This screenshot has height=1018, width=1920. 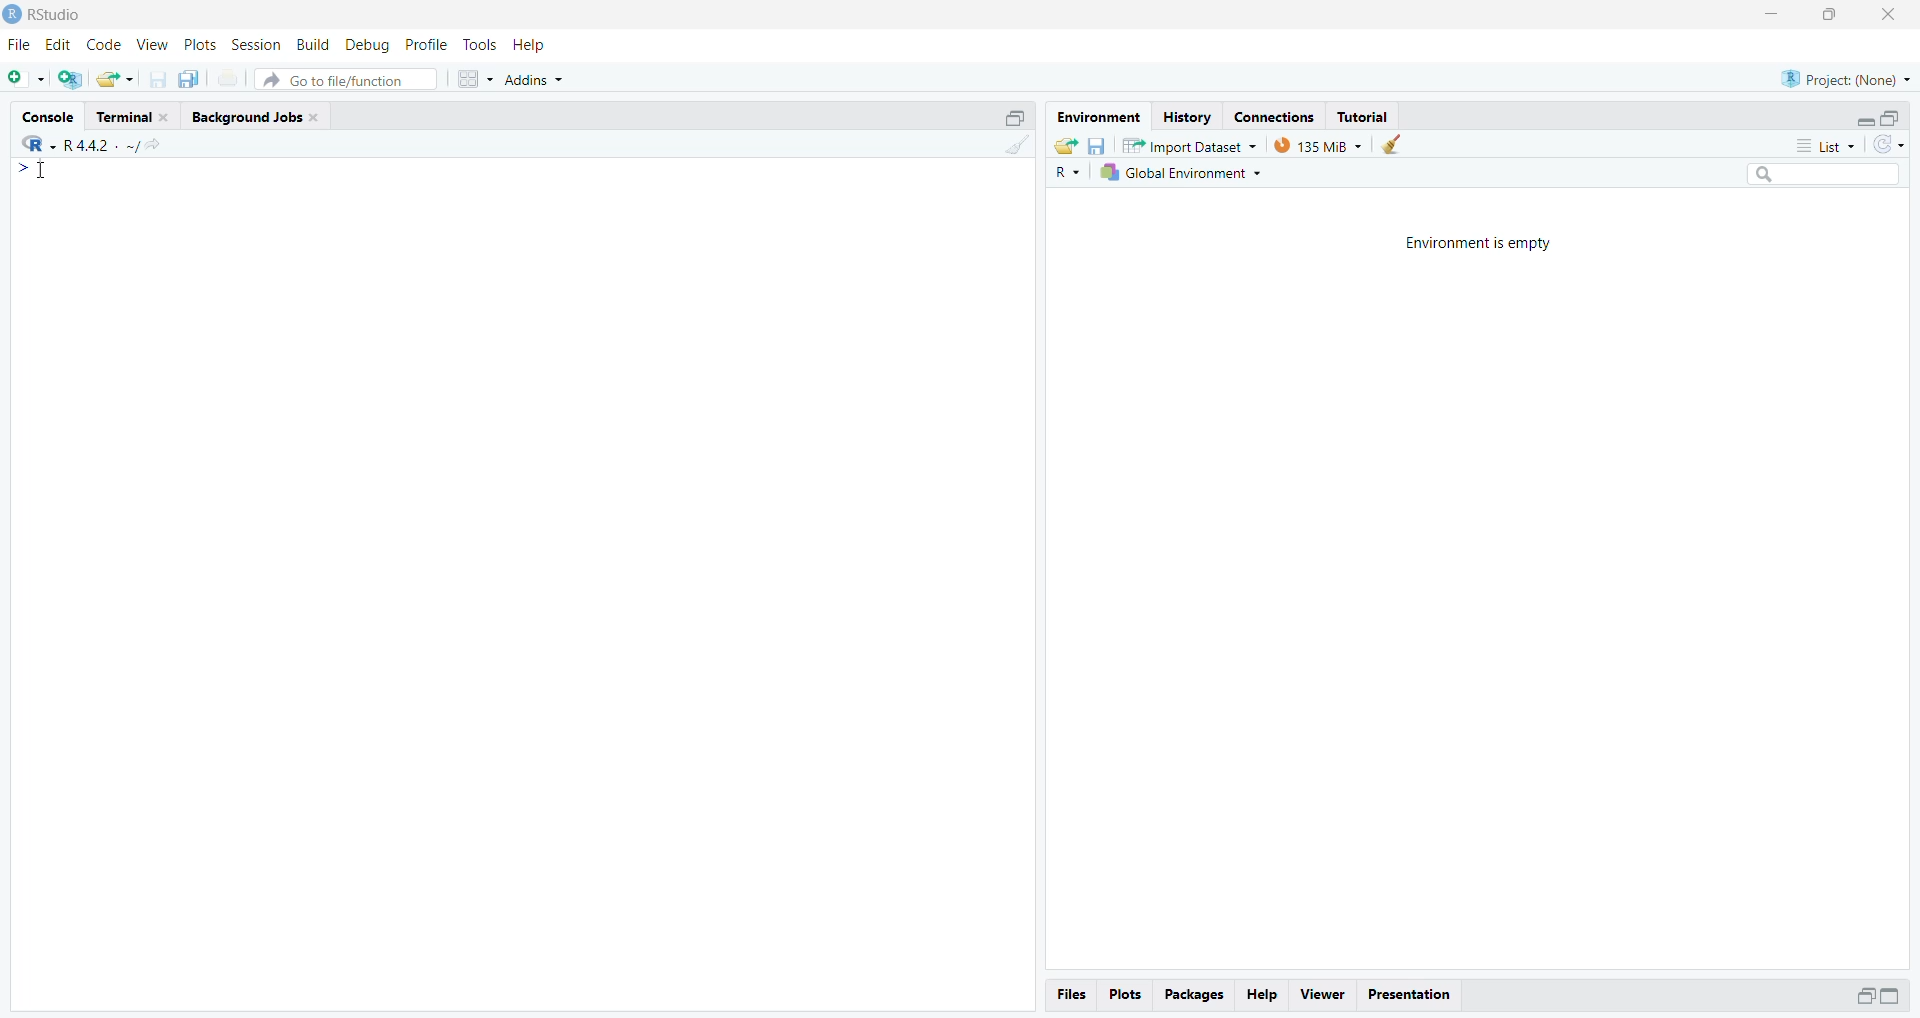 I want to click on RStudio, so click(x=53, y=15).